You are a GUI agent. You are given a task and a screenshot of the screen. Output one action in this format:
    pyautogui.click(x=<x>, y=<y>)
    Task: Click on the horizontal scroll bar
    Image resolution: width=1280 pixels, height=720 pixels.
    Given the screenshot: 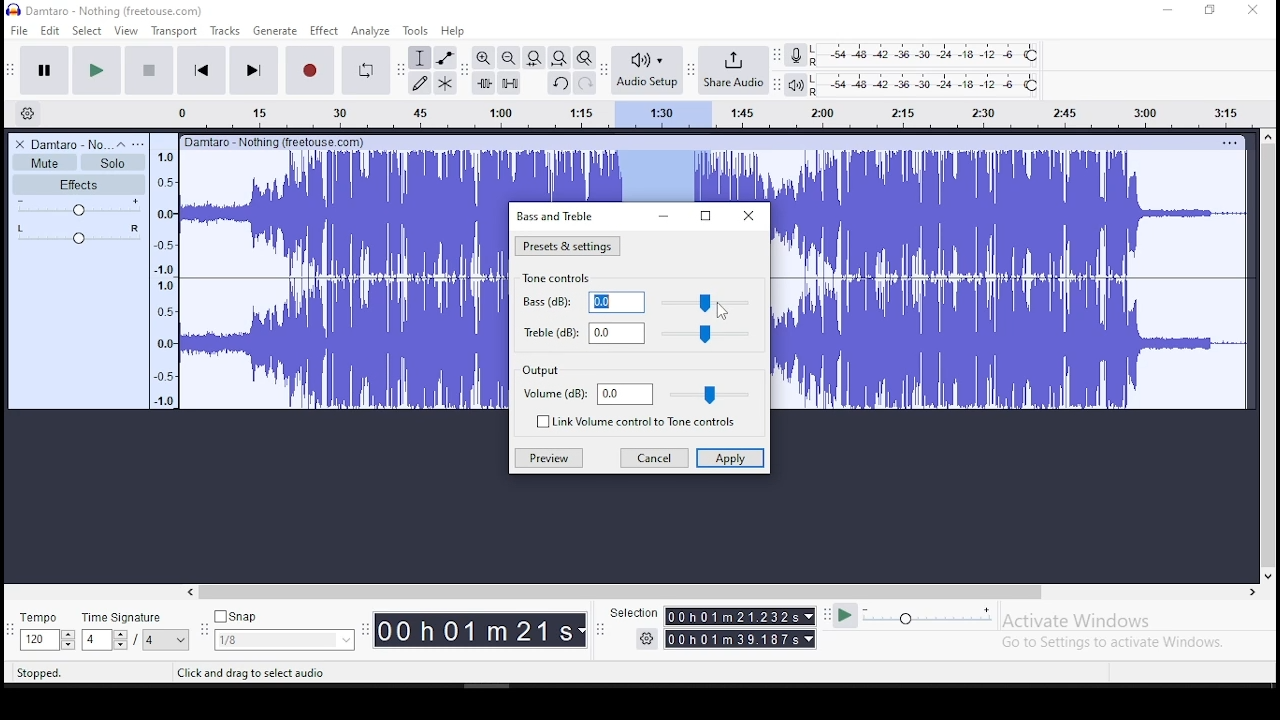 What is the action you would take?
    pyautogui.click(x=720, y=592)
    